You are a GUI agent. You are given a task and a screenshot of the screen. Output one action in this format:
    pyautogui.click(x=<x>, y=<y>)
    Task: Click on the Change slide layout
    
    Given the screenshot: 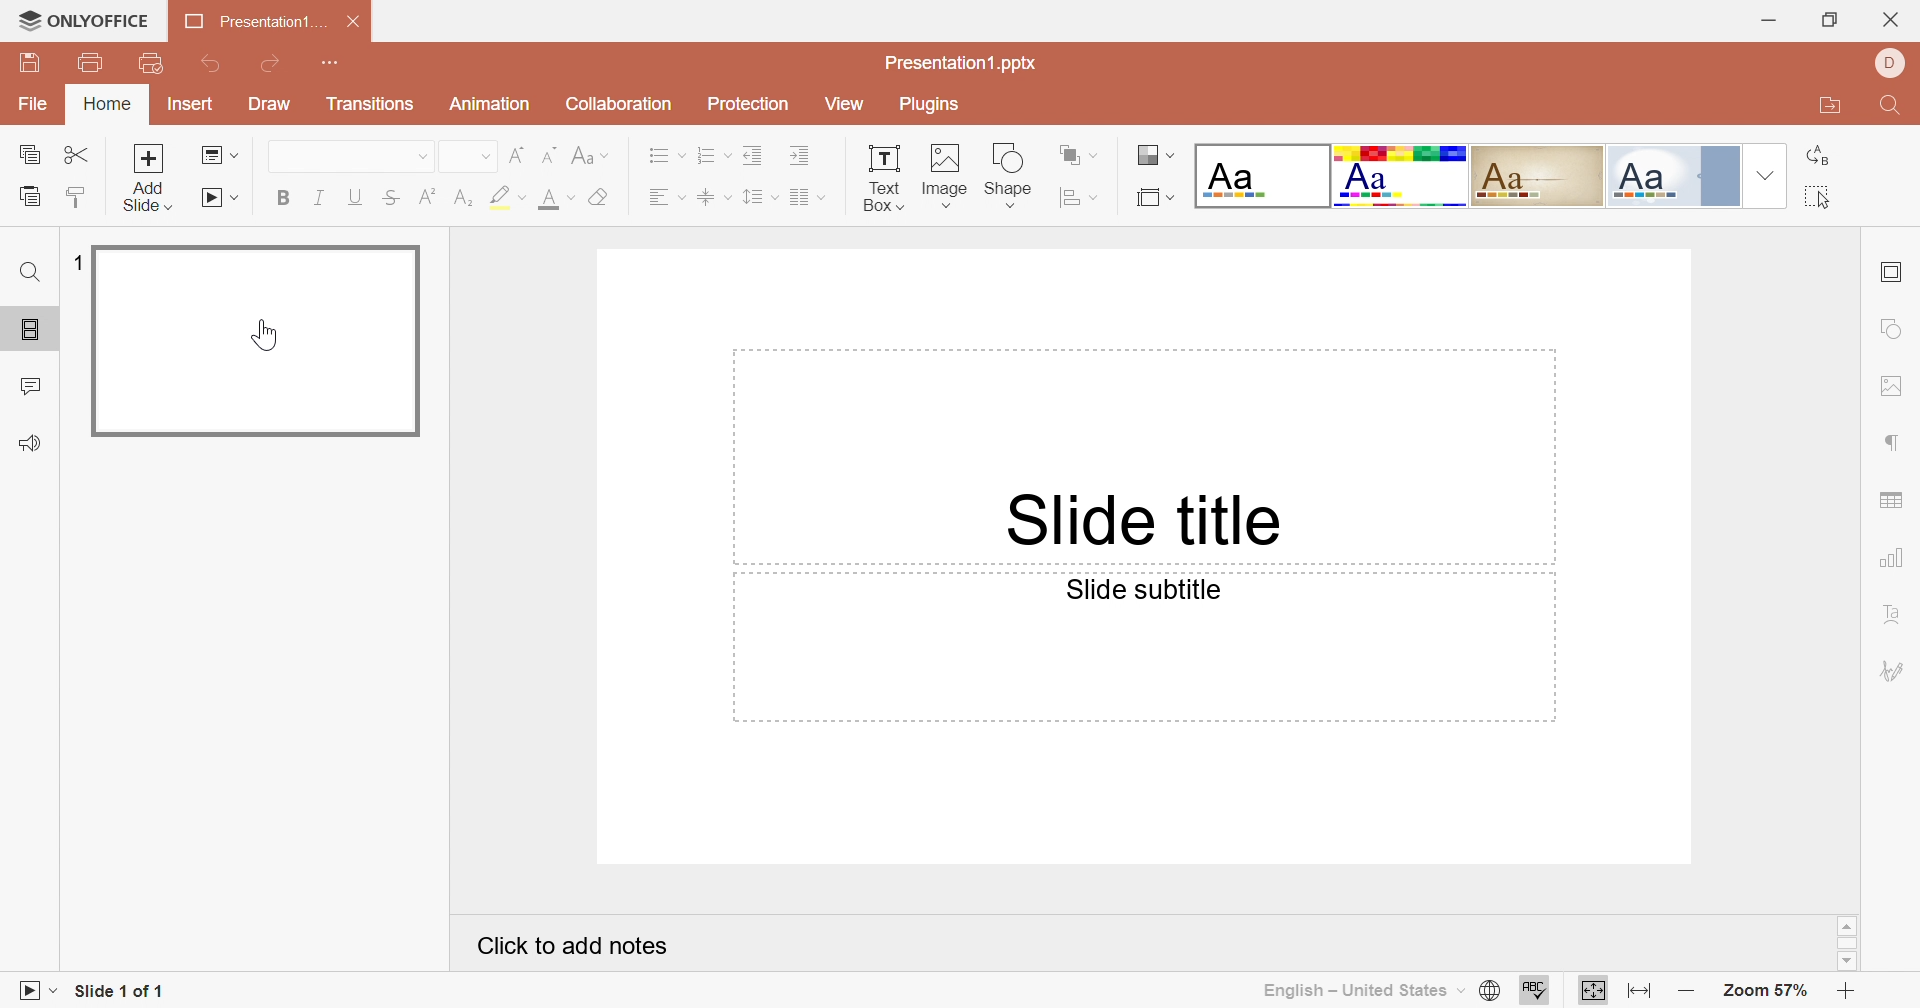 What is the action you would take?
    pyautogui.click(x=215, y=155)
    